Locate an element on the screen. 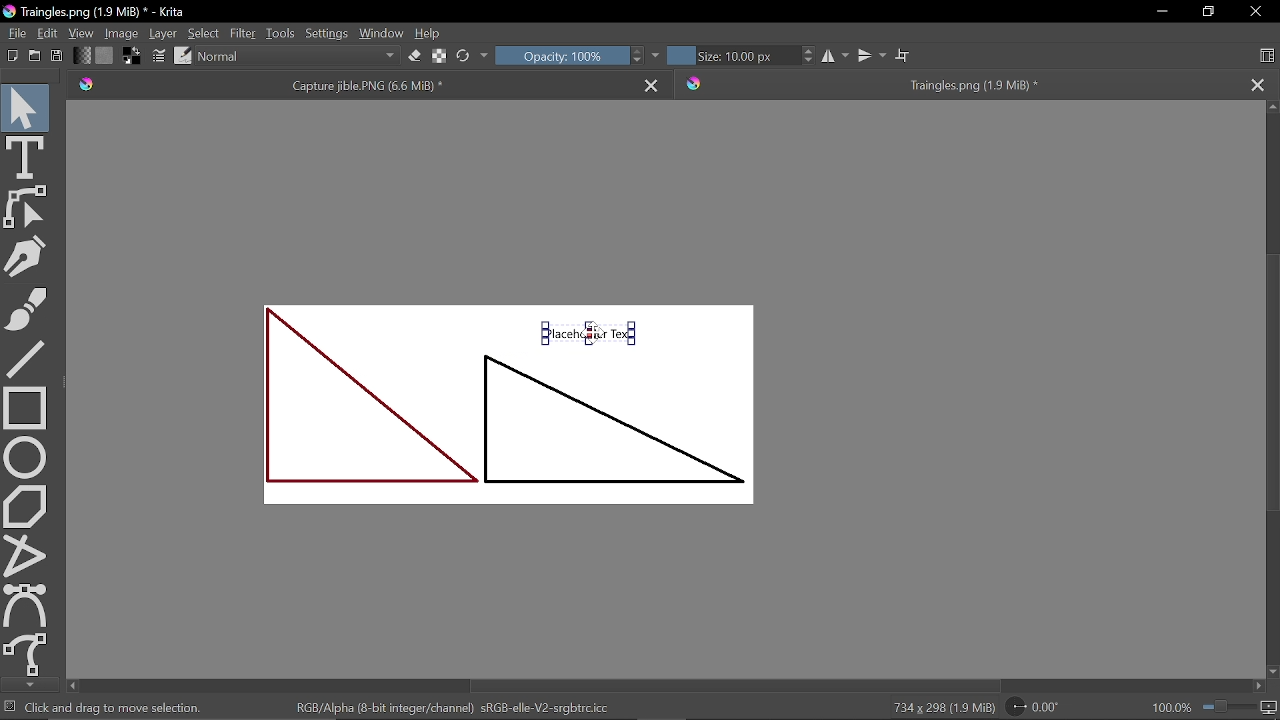  Edit shapes tool is located at coordinates (28, 209).